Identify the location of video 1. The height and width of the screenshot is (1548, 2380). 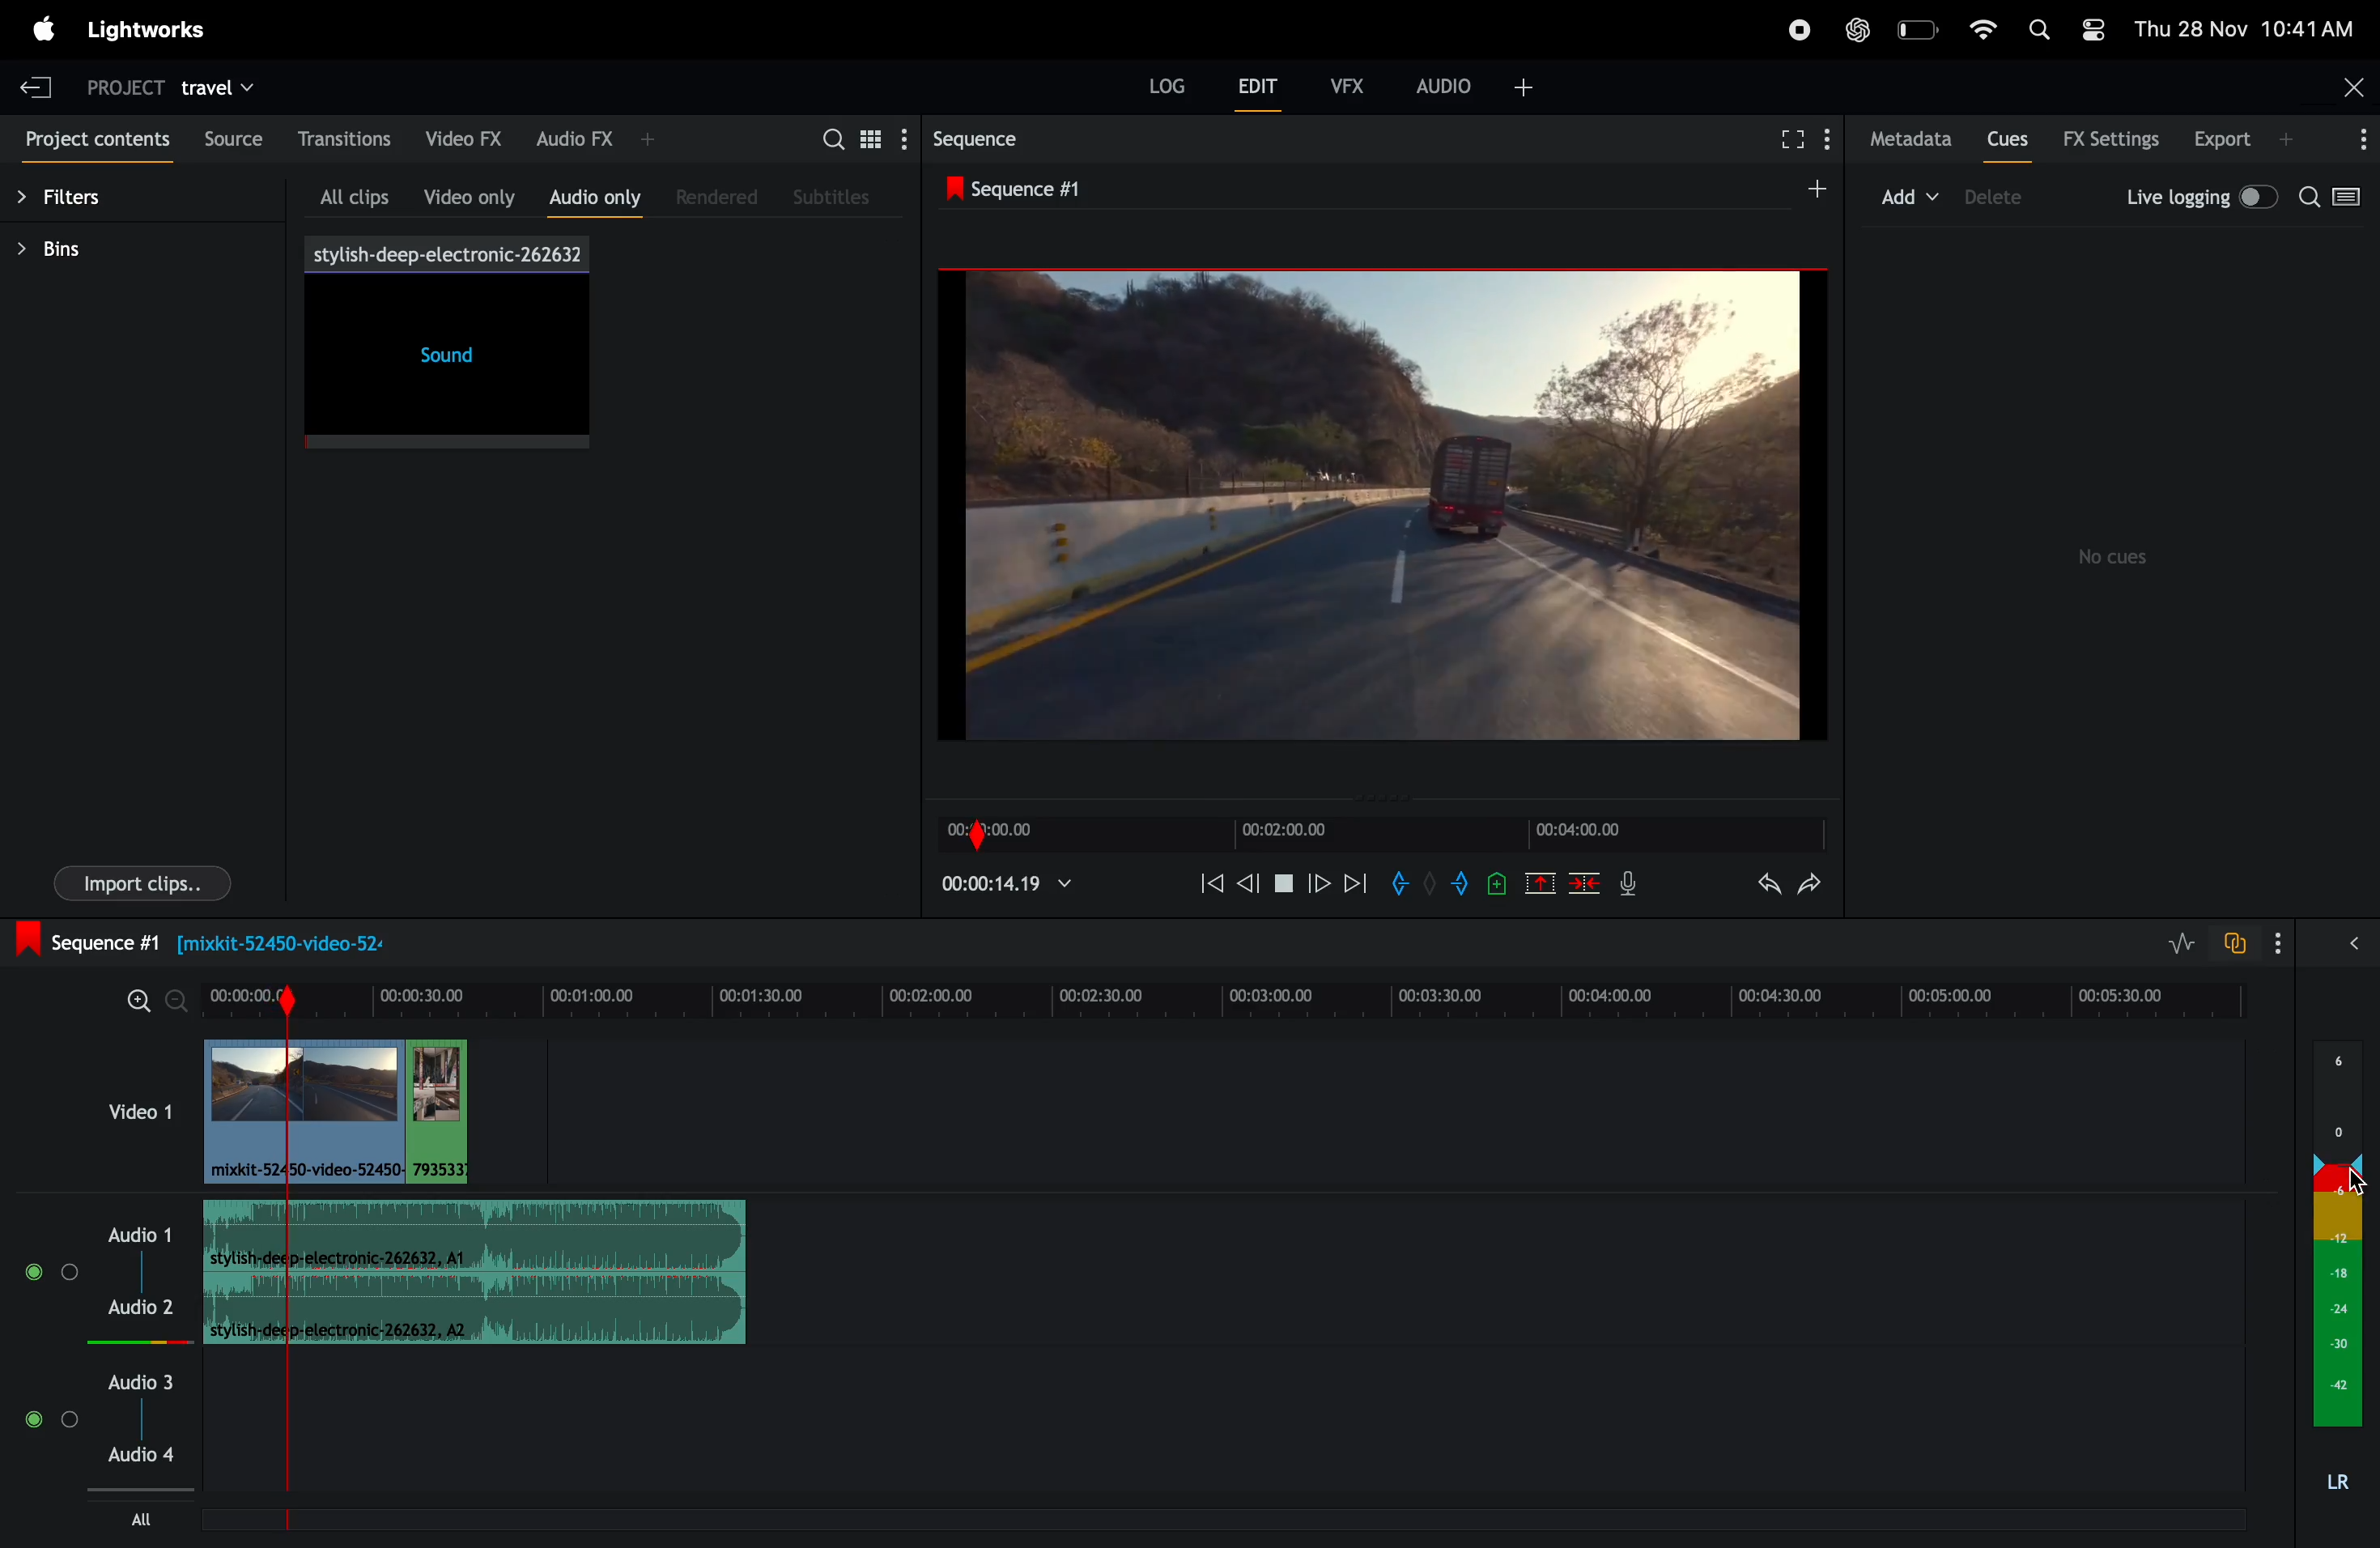
(128, 1118).